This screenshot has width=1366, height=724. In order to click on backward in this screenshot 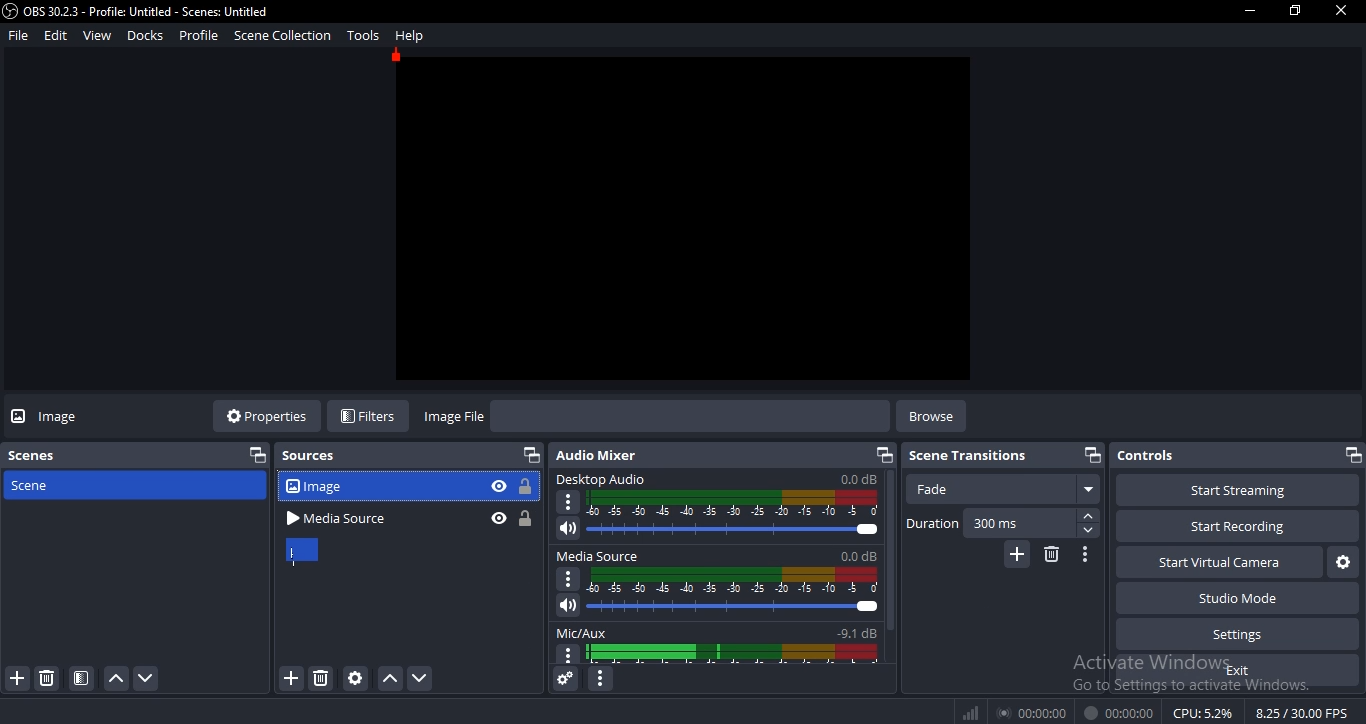, I will do `click(1088, 532)`.